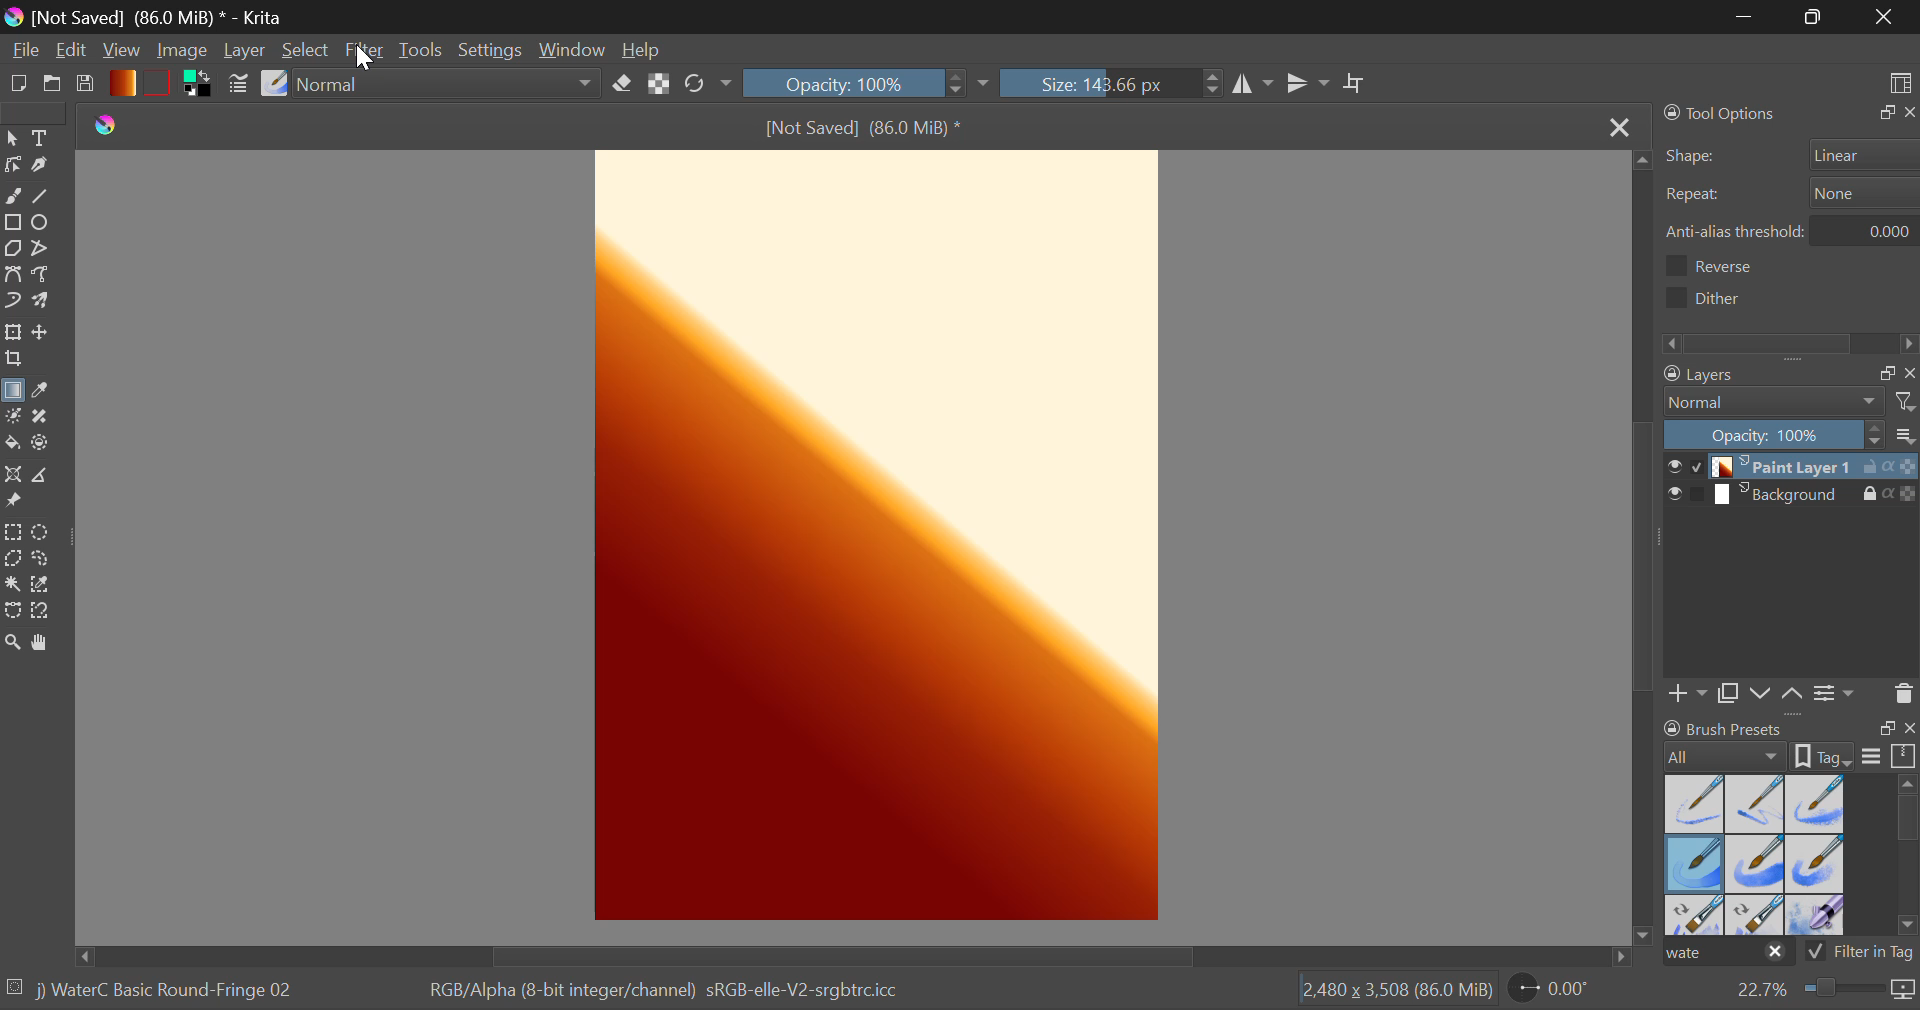 The height and width of the screenshot is (1010, 1920). Describe the element at coordinates (202, 85) in the screenshot. I see `Colors in Use` at that location.